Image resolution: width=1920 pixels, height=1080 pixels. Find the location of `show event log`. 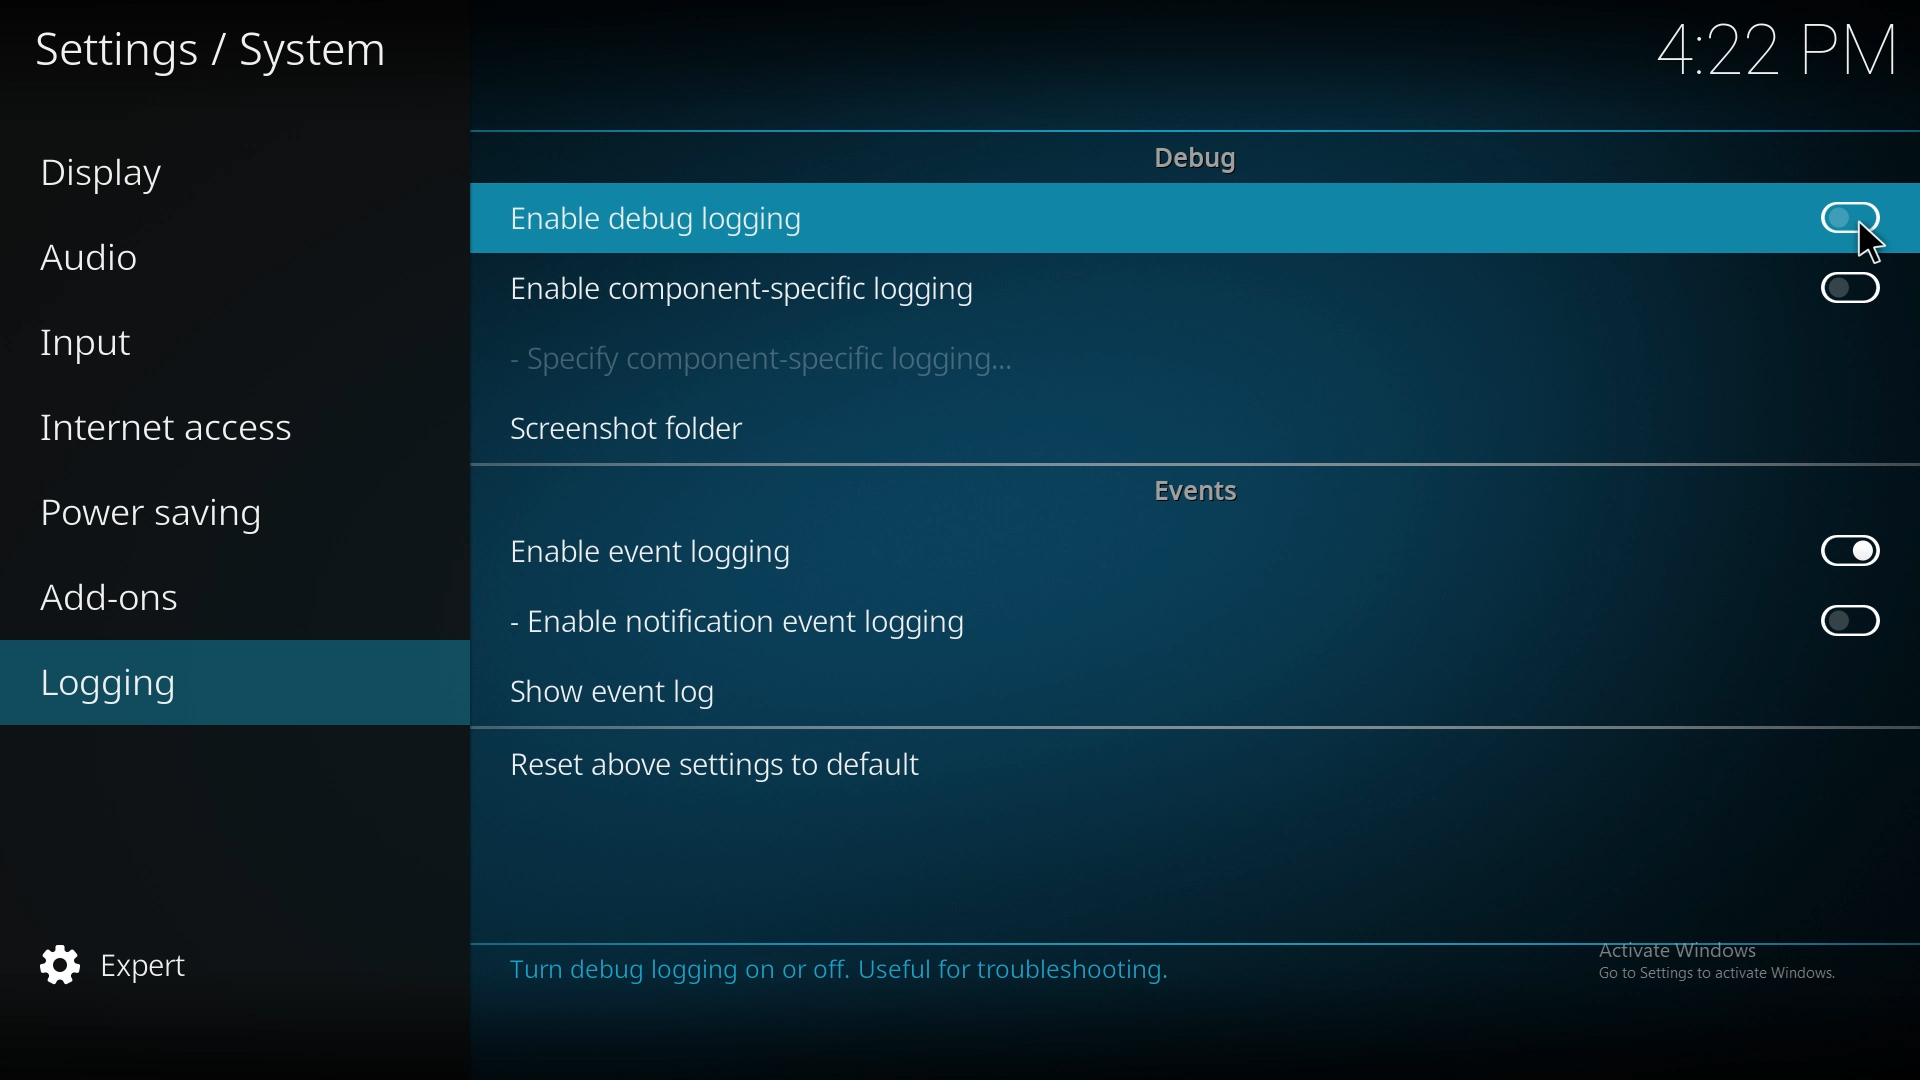

show event log is located at coordinates (631, 691).